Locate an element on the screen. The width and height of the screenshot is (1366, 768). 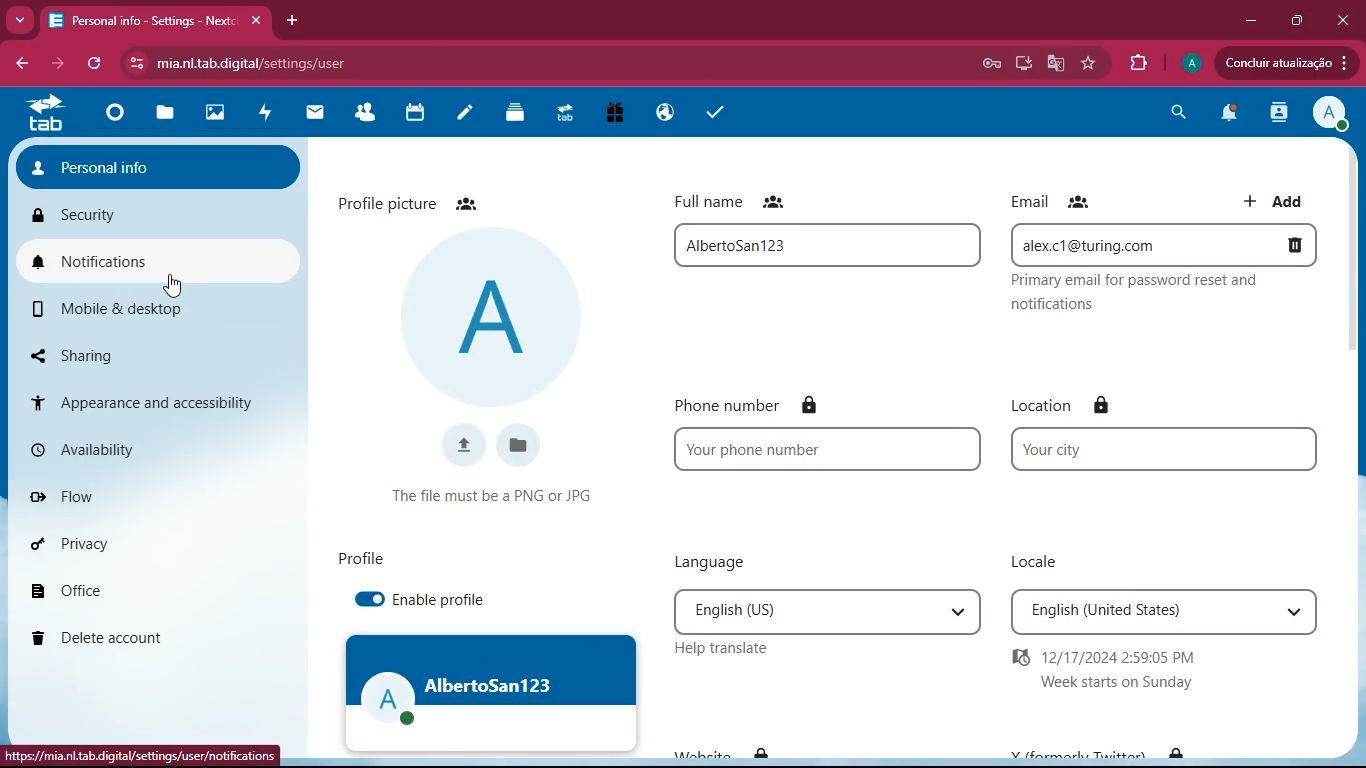
refresh is located at coordinates (98, 62).